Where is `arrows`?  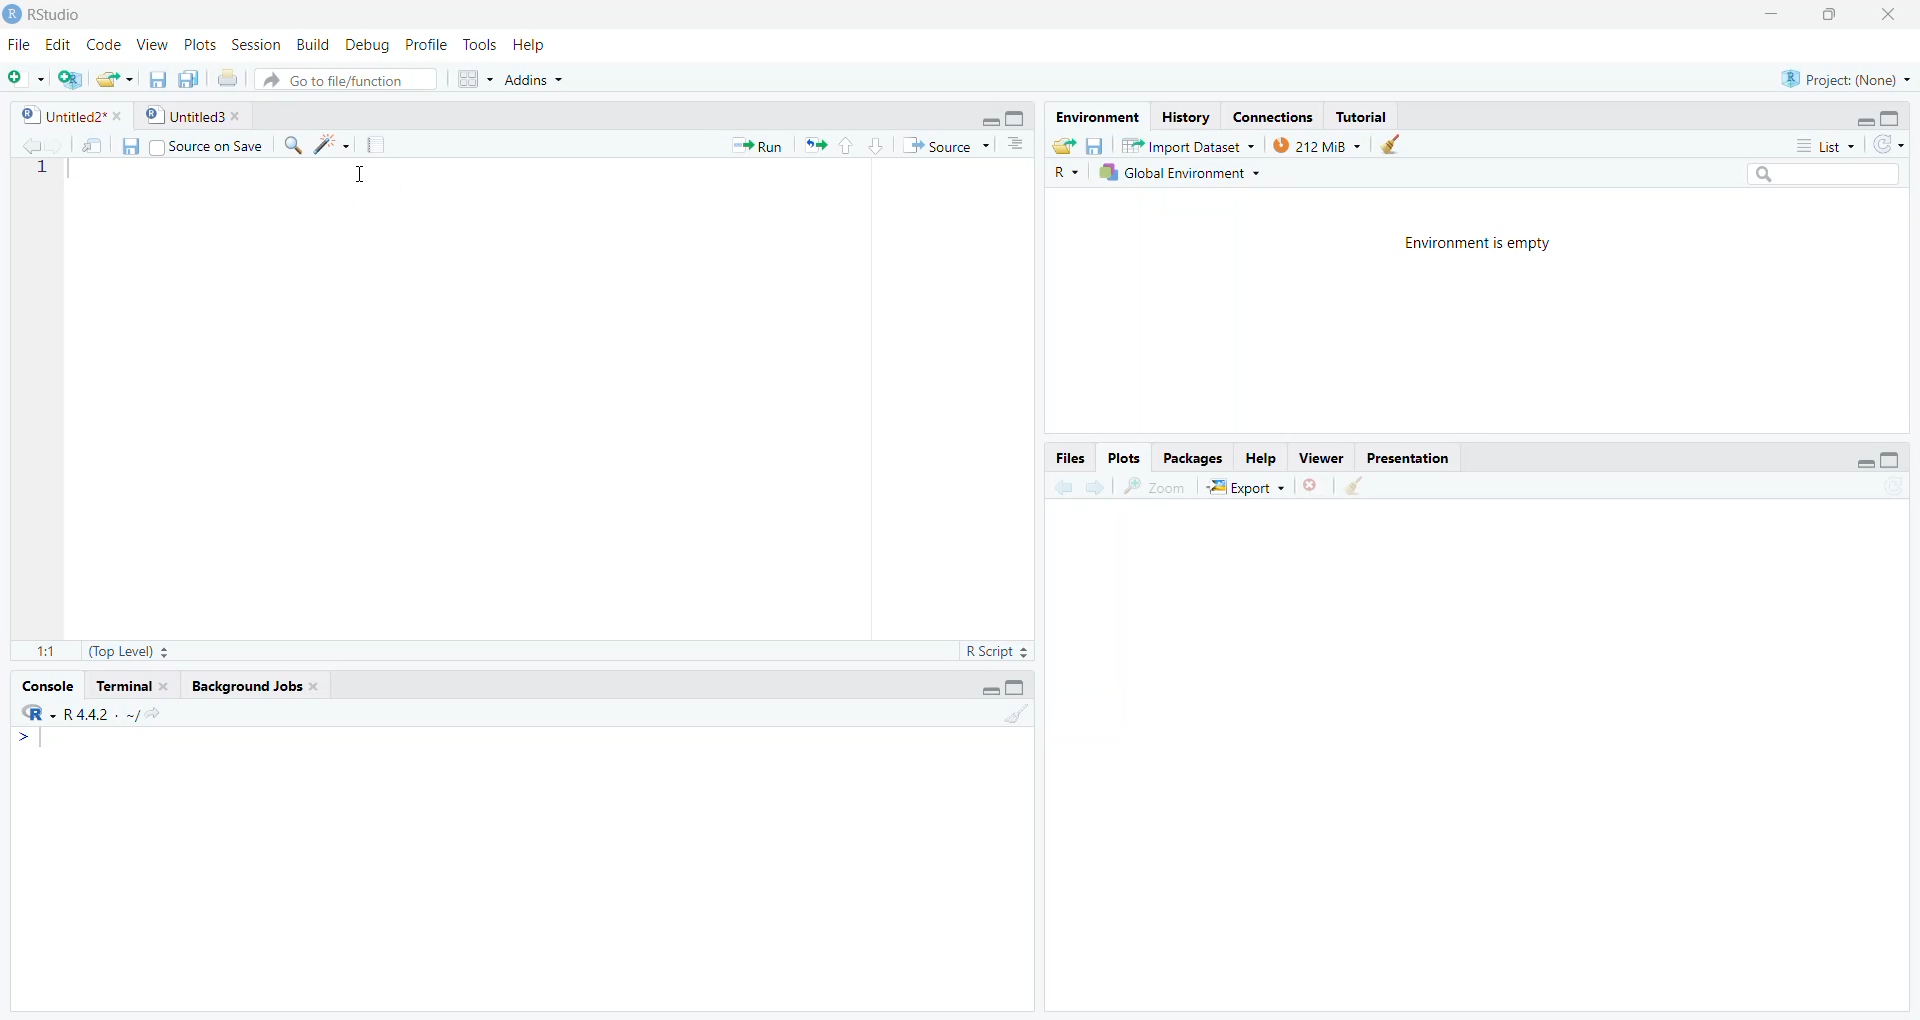 arrows is located at coordinates (812, 146).